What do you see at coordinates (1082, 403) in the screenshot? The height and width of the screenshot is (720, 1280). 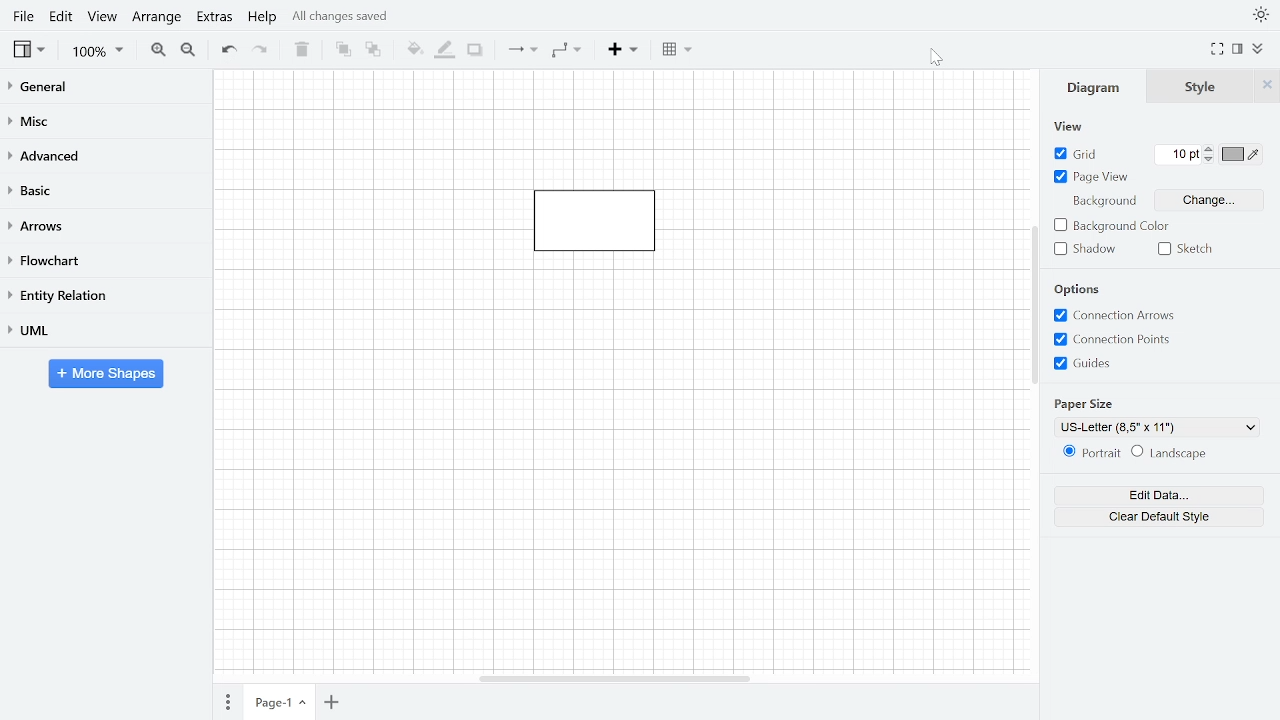 I see `paper size` at bounding box center [1082, 403].